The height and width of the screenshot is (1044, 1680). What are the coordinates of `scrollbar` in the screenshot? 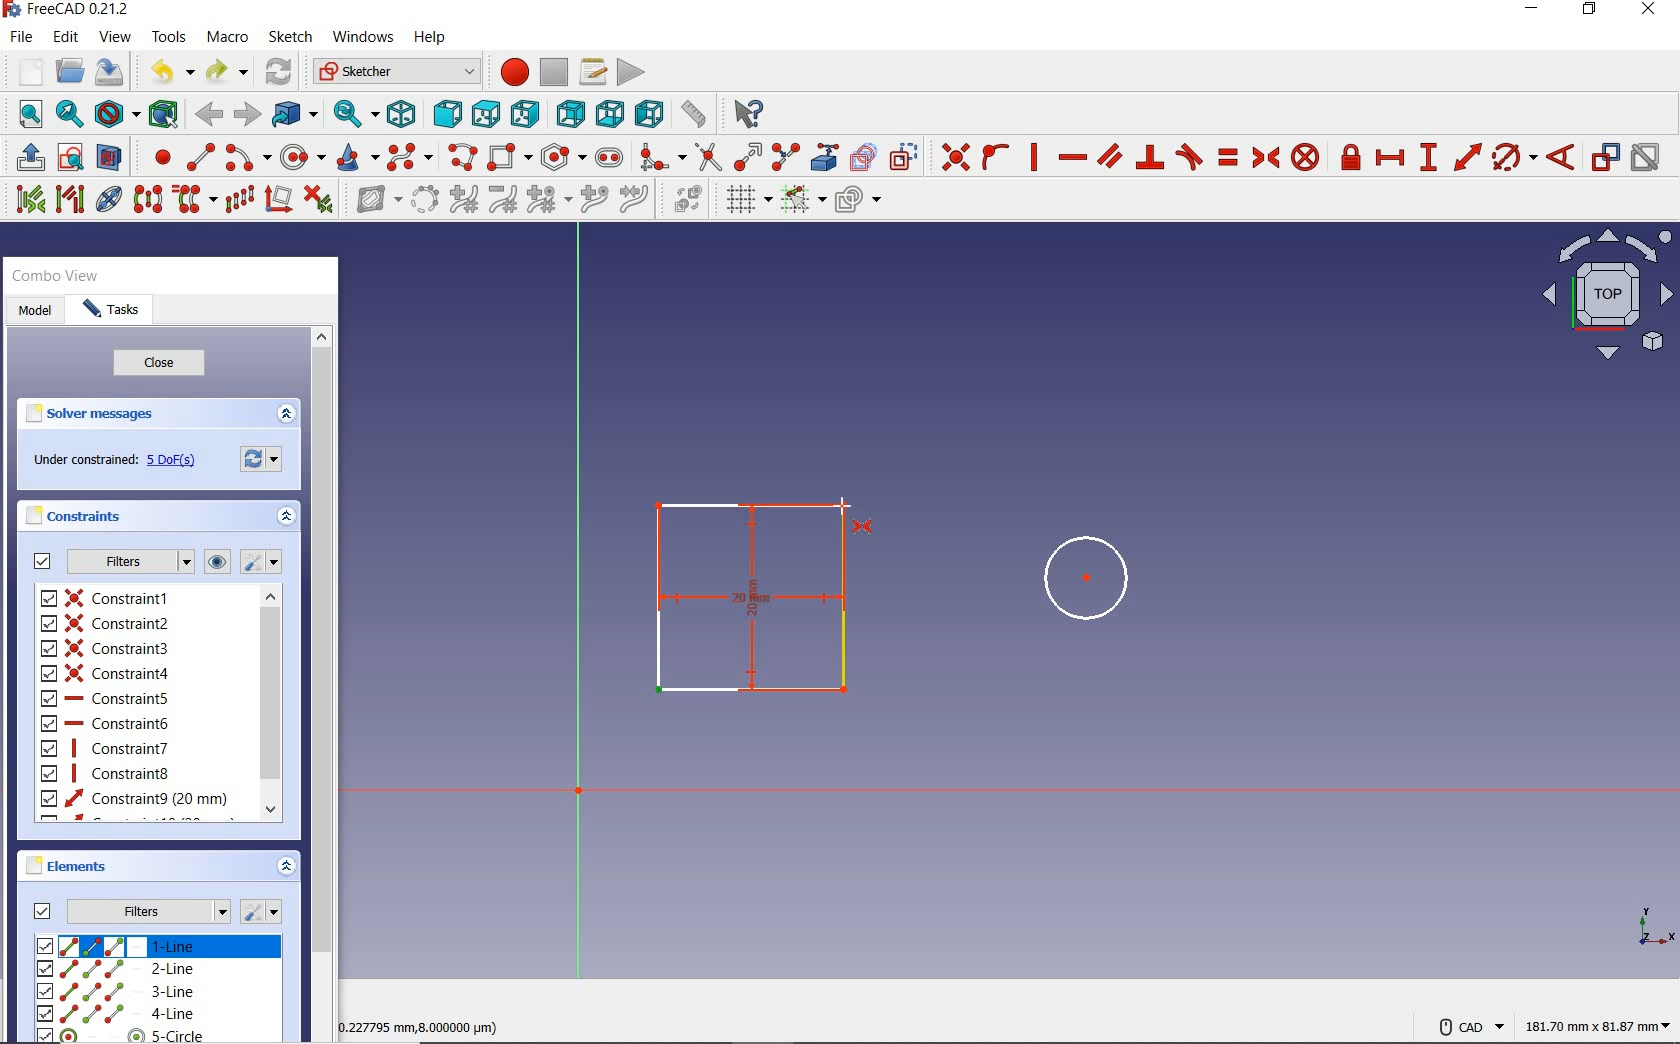 It's located at (271, 705).